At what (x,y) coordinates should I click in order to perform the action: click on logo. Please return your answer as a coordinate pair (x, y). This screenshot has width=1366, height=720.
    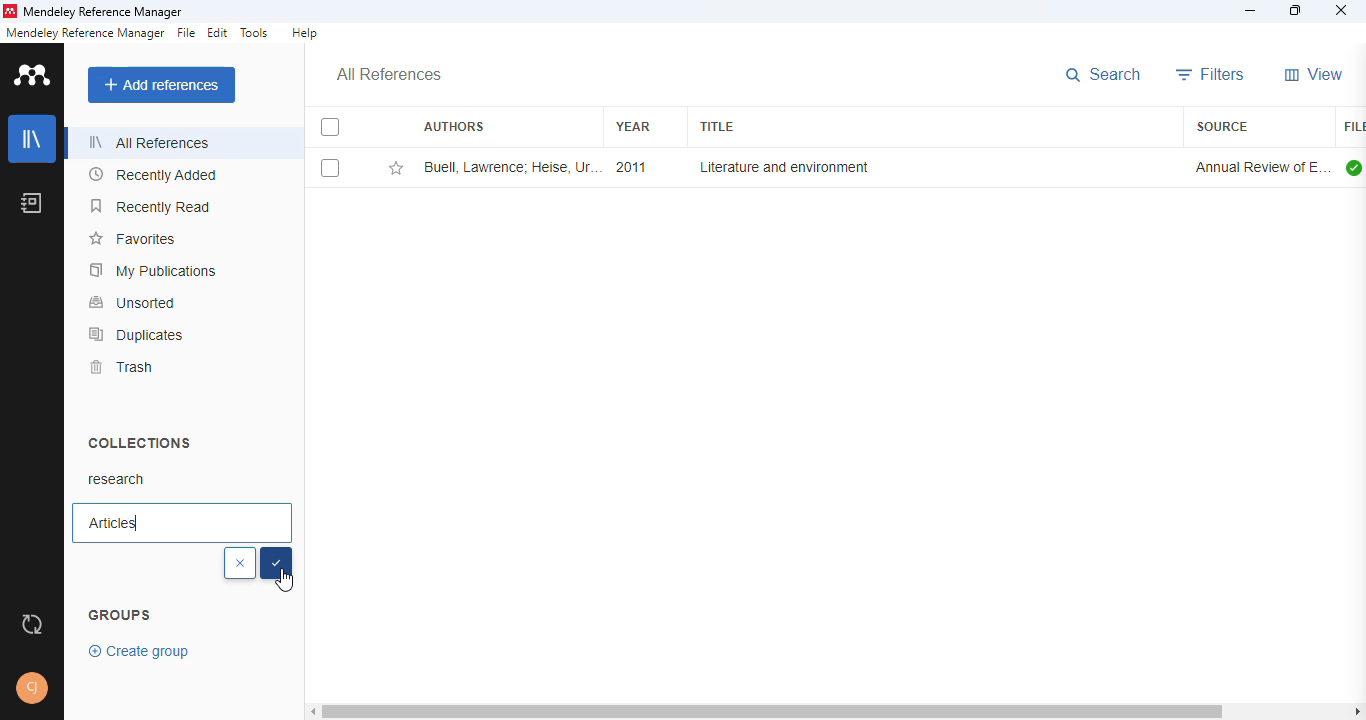
    Looking at the image, I should click on (33, 75).